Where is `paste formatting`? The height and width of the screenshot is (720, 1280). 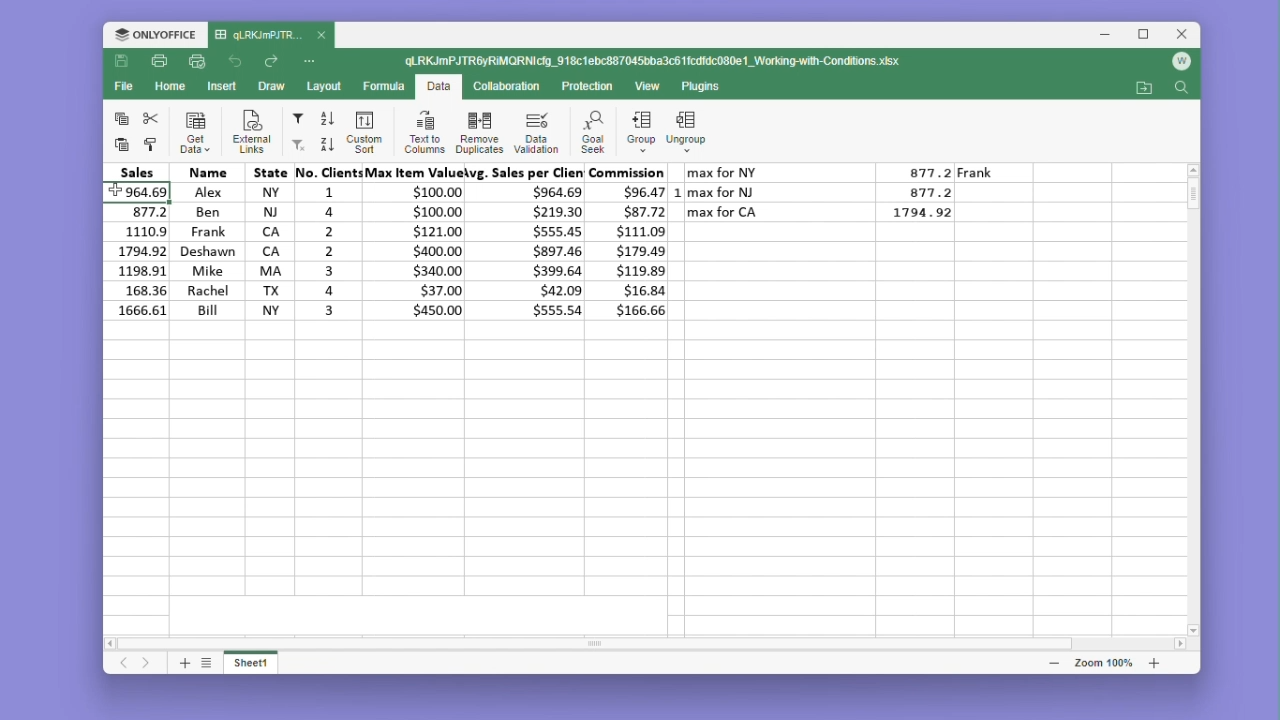 paste formatting is located at coordinates (151, 145).